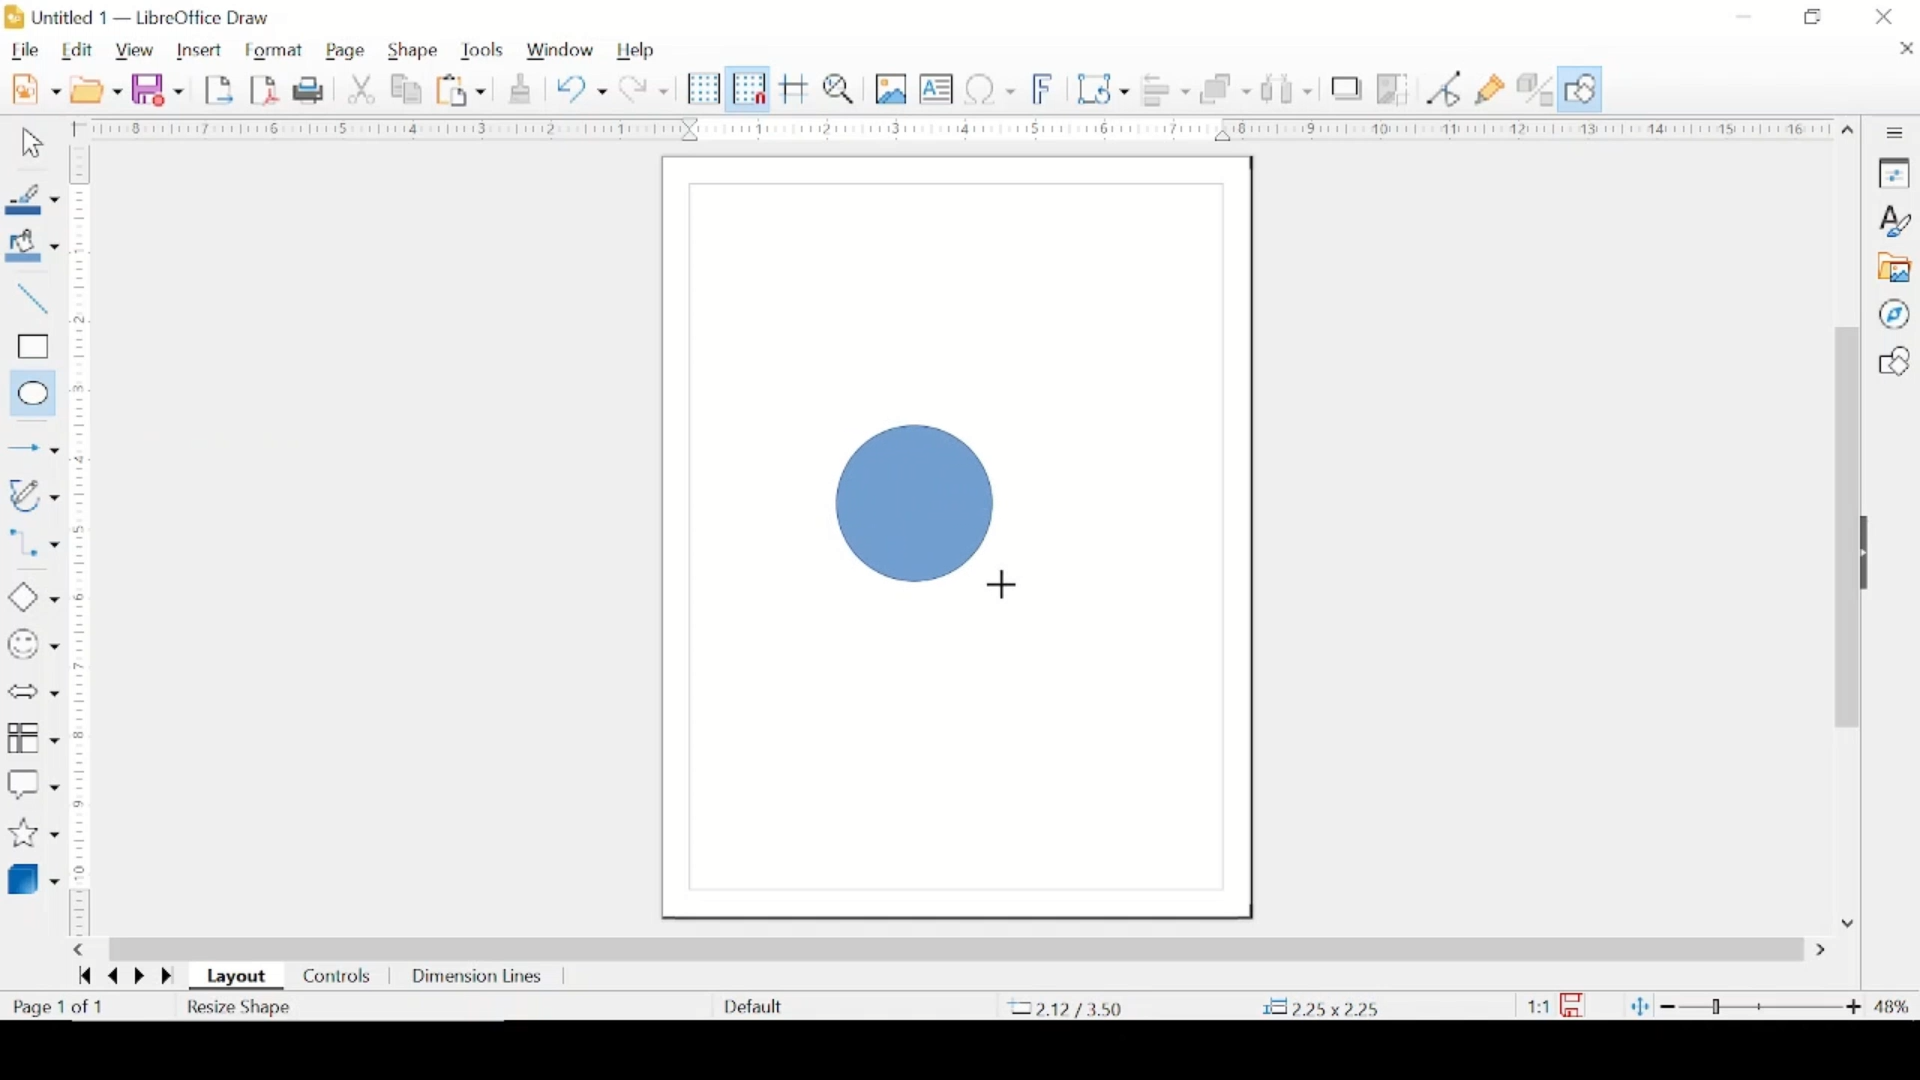 The image size is (1920, 1080). What do you see at coordinates (1896, 220) in the screenshot?
I see `styles` at bounding box center [1896, 220].